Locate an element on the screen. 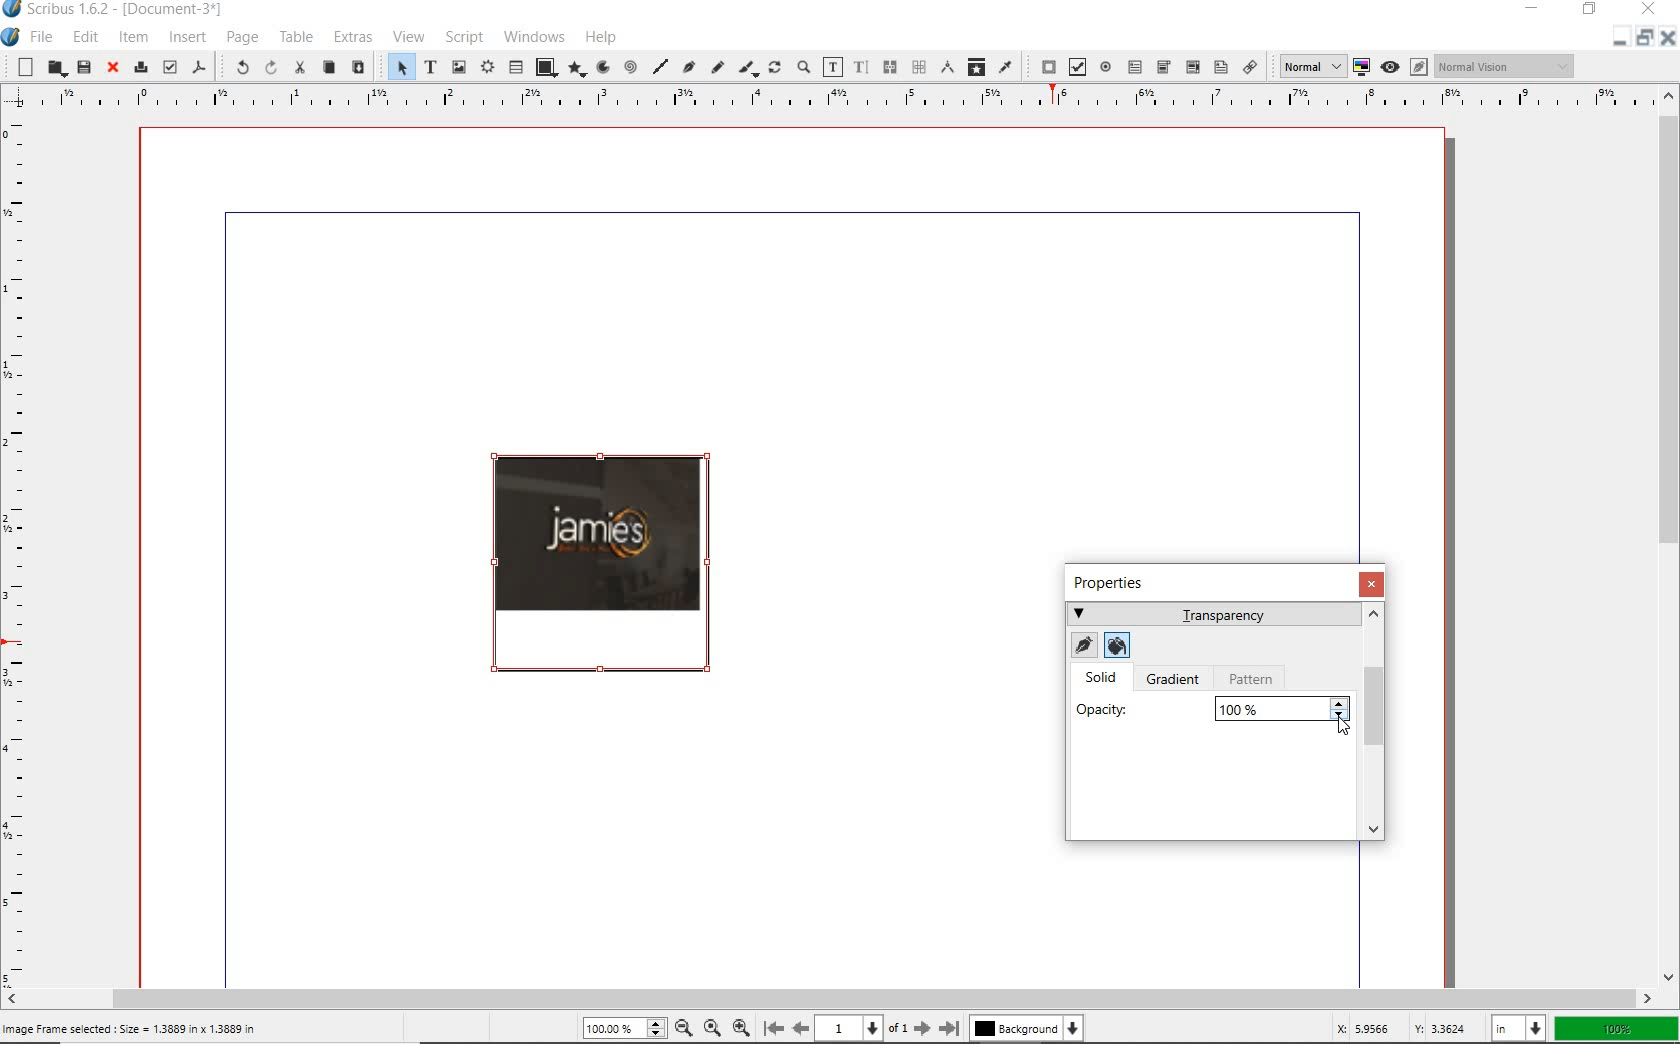 The height and width of the screenshot is (1044, 1680). EDIT LINE COLOR PROPERTIES is located at coordinates (1082, 646).